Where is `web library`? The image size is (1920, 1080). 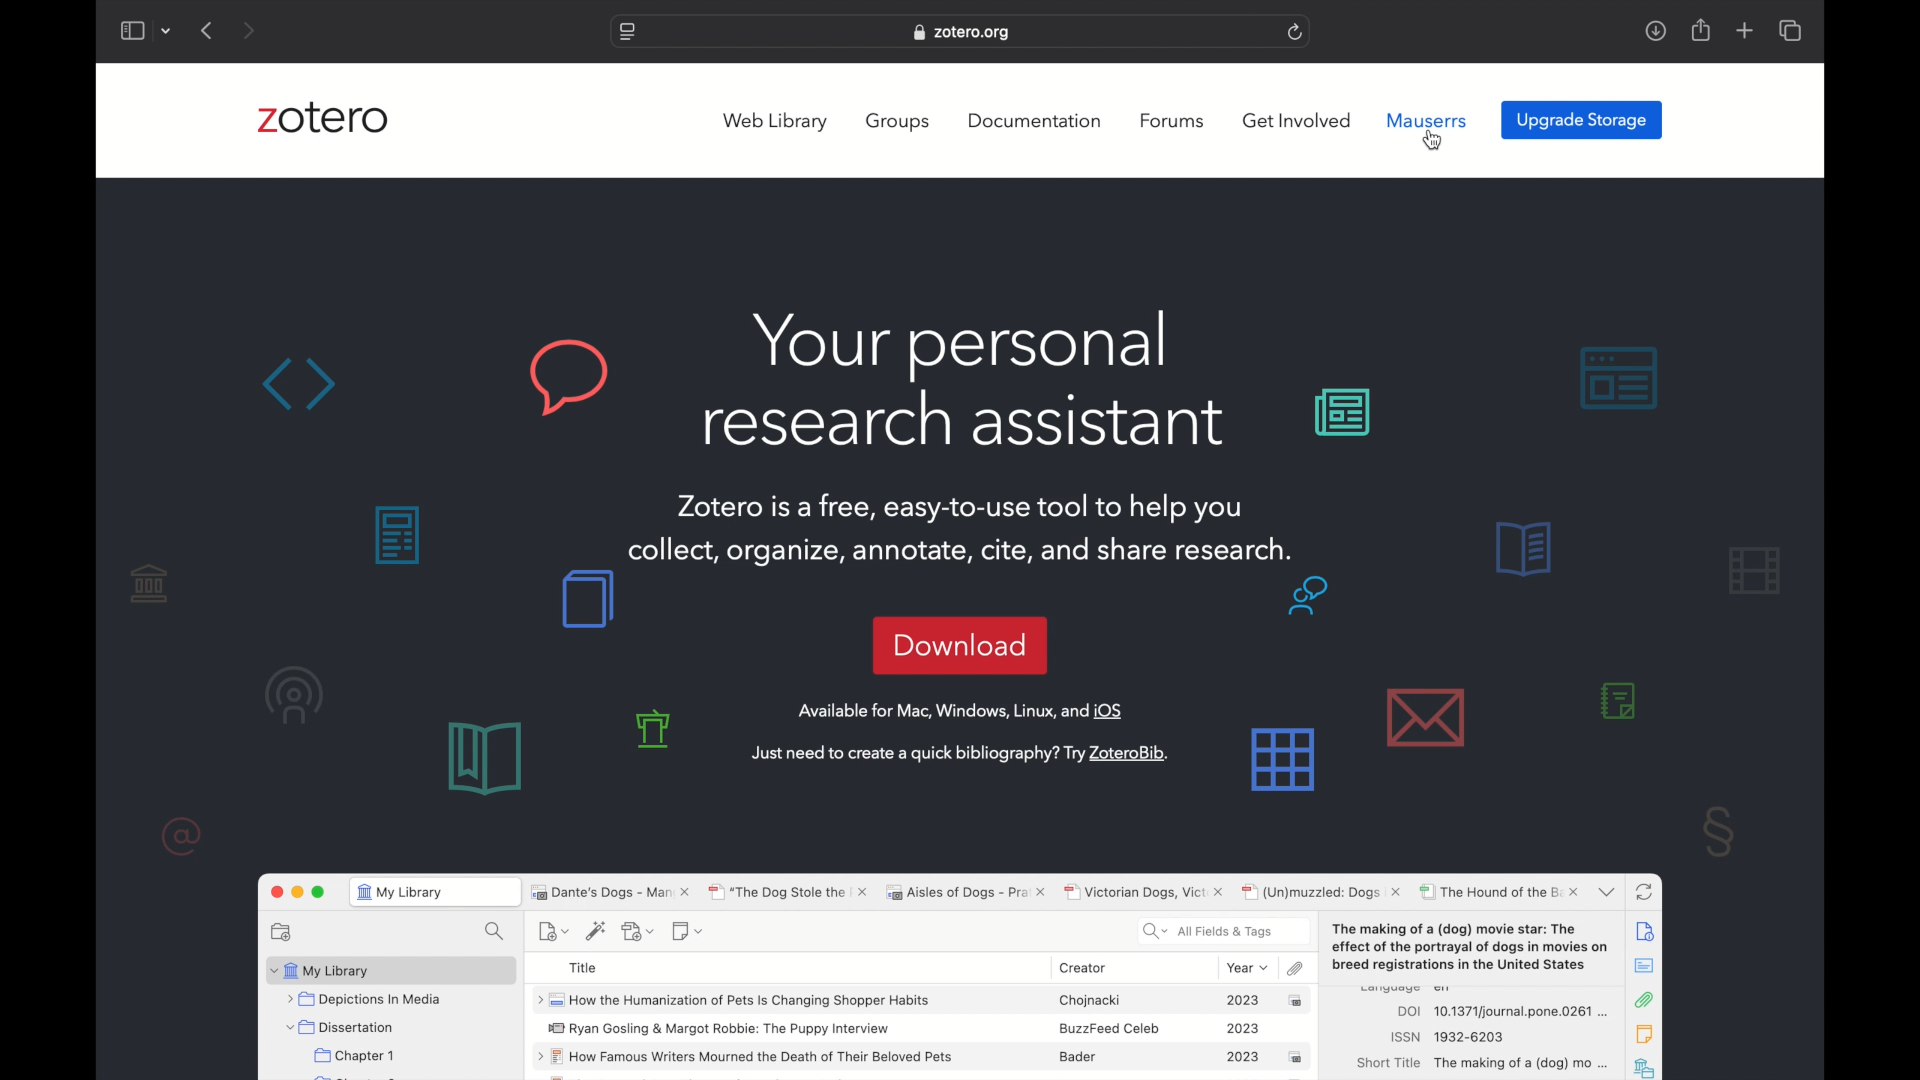 web library is located at coordinates (775, 121).